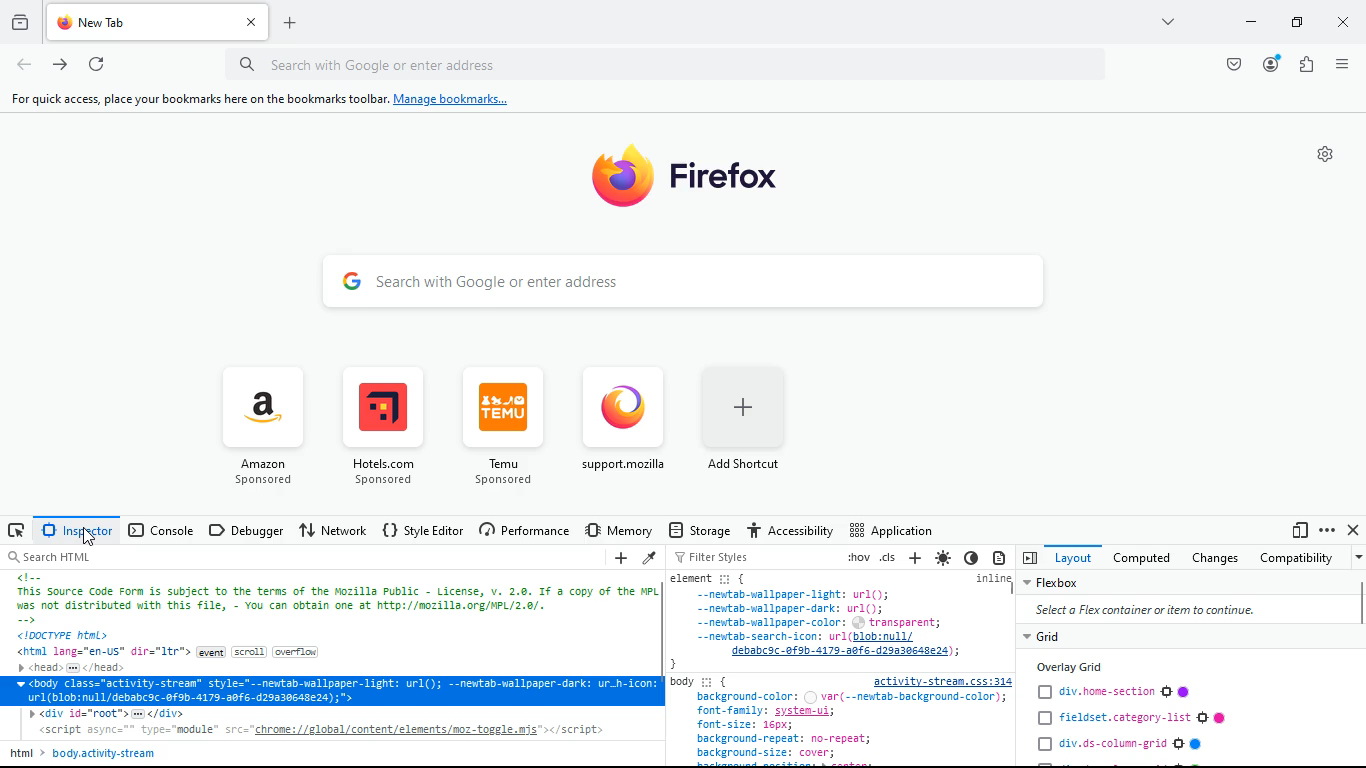 This screenshot has height=768, width=1366. I want to click on computed, so click(1138, 558).